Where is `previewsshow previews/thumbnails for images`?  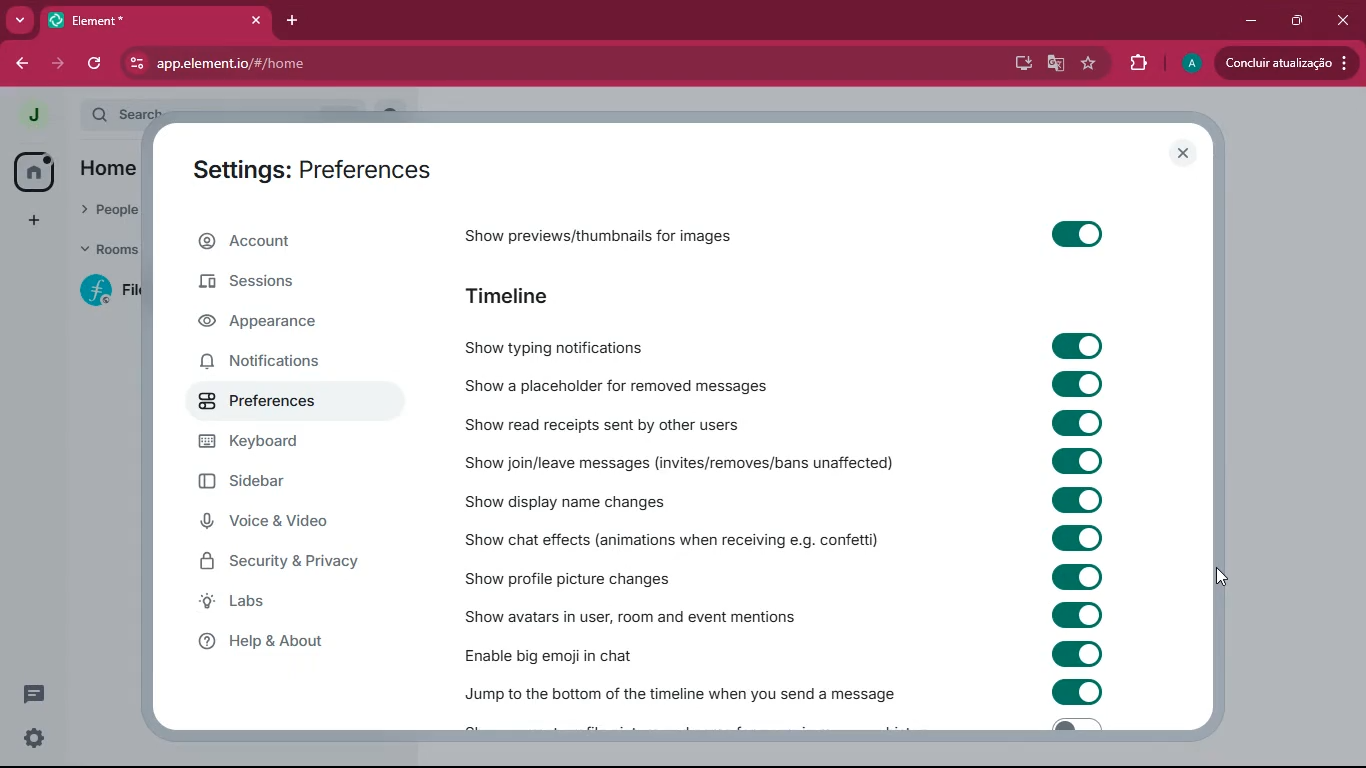
previewsshow previews/thumbnails for images is located at coordinates (638, 233).